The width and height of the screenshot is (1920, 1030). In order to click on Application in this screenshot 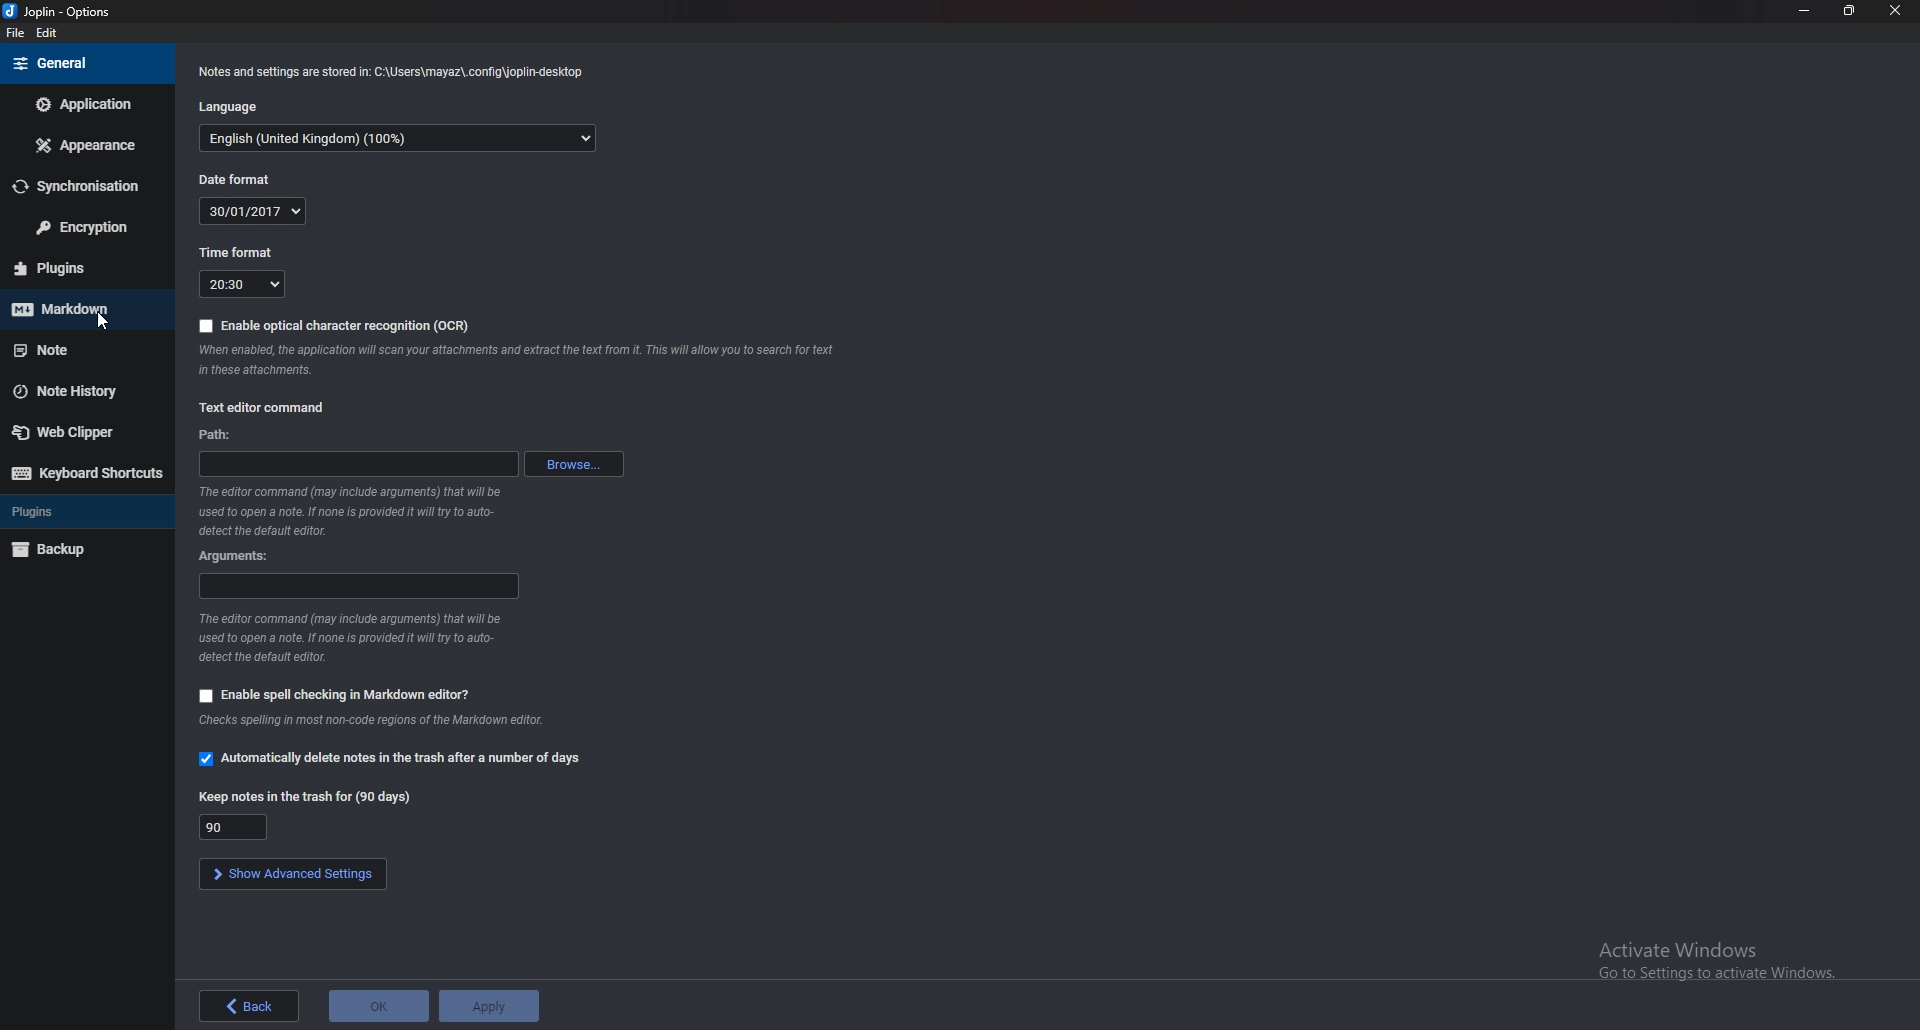, I will do `click(87, 105)`.